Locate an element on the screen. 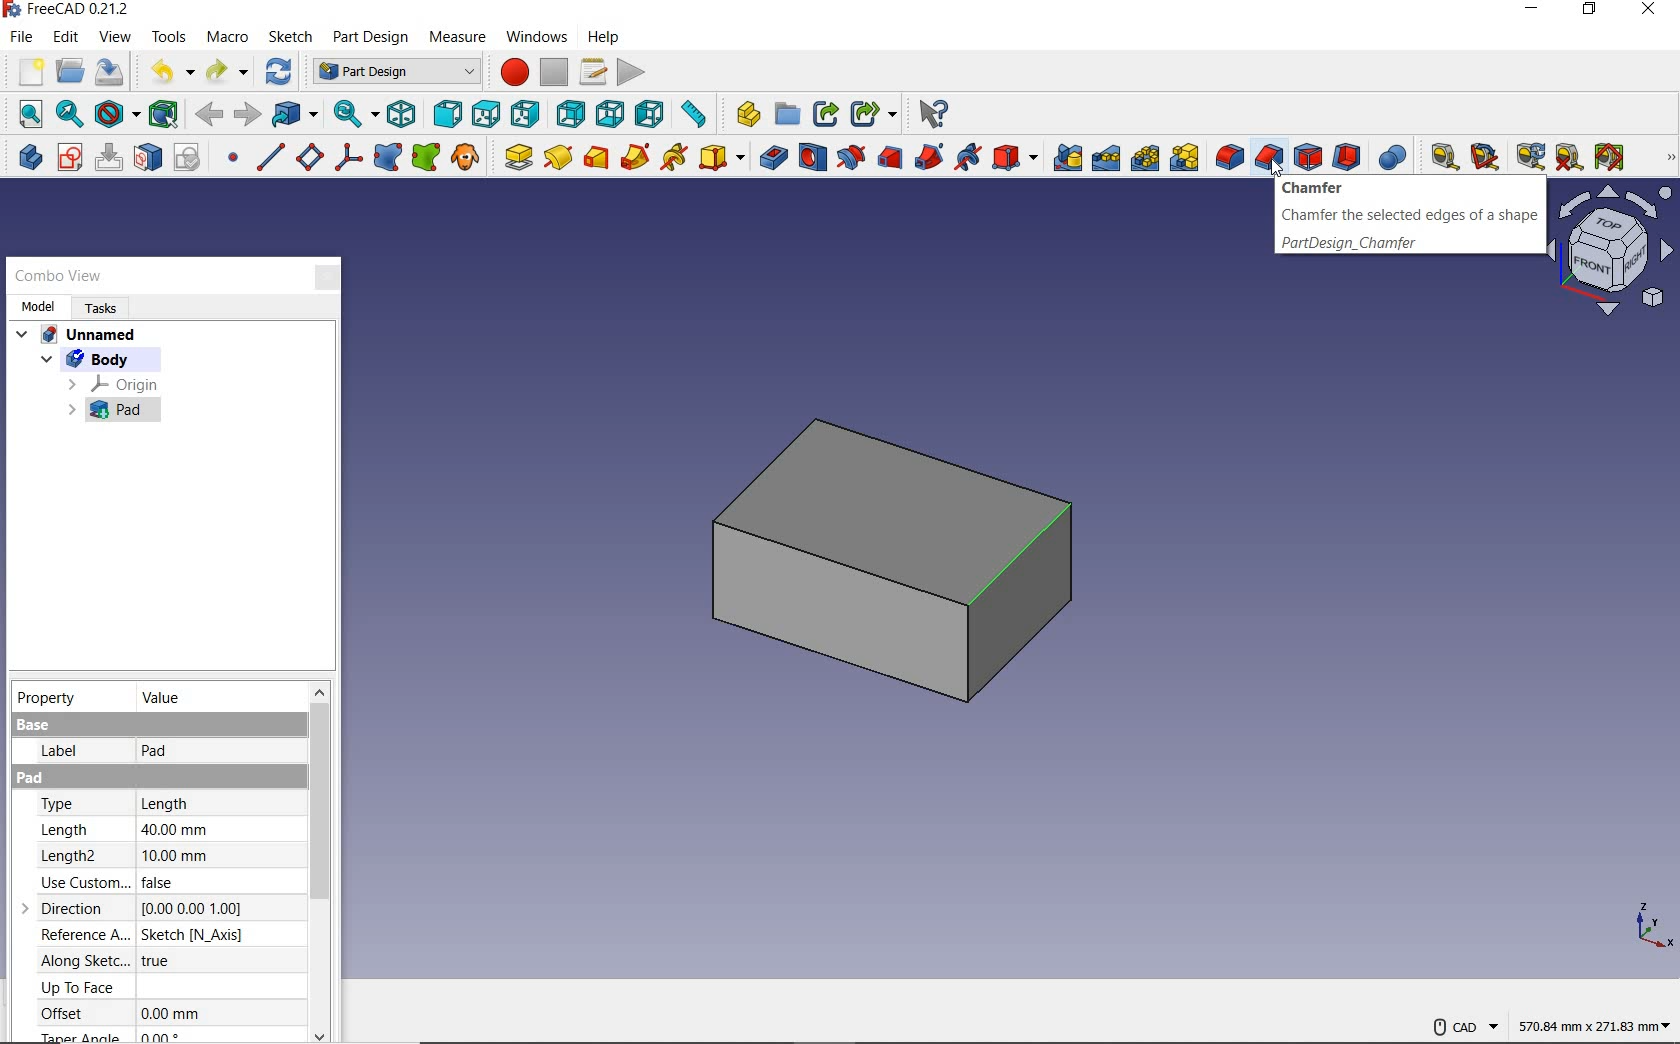  Offset is located at coordinates (72, 1013).